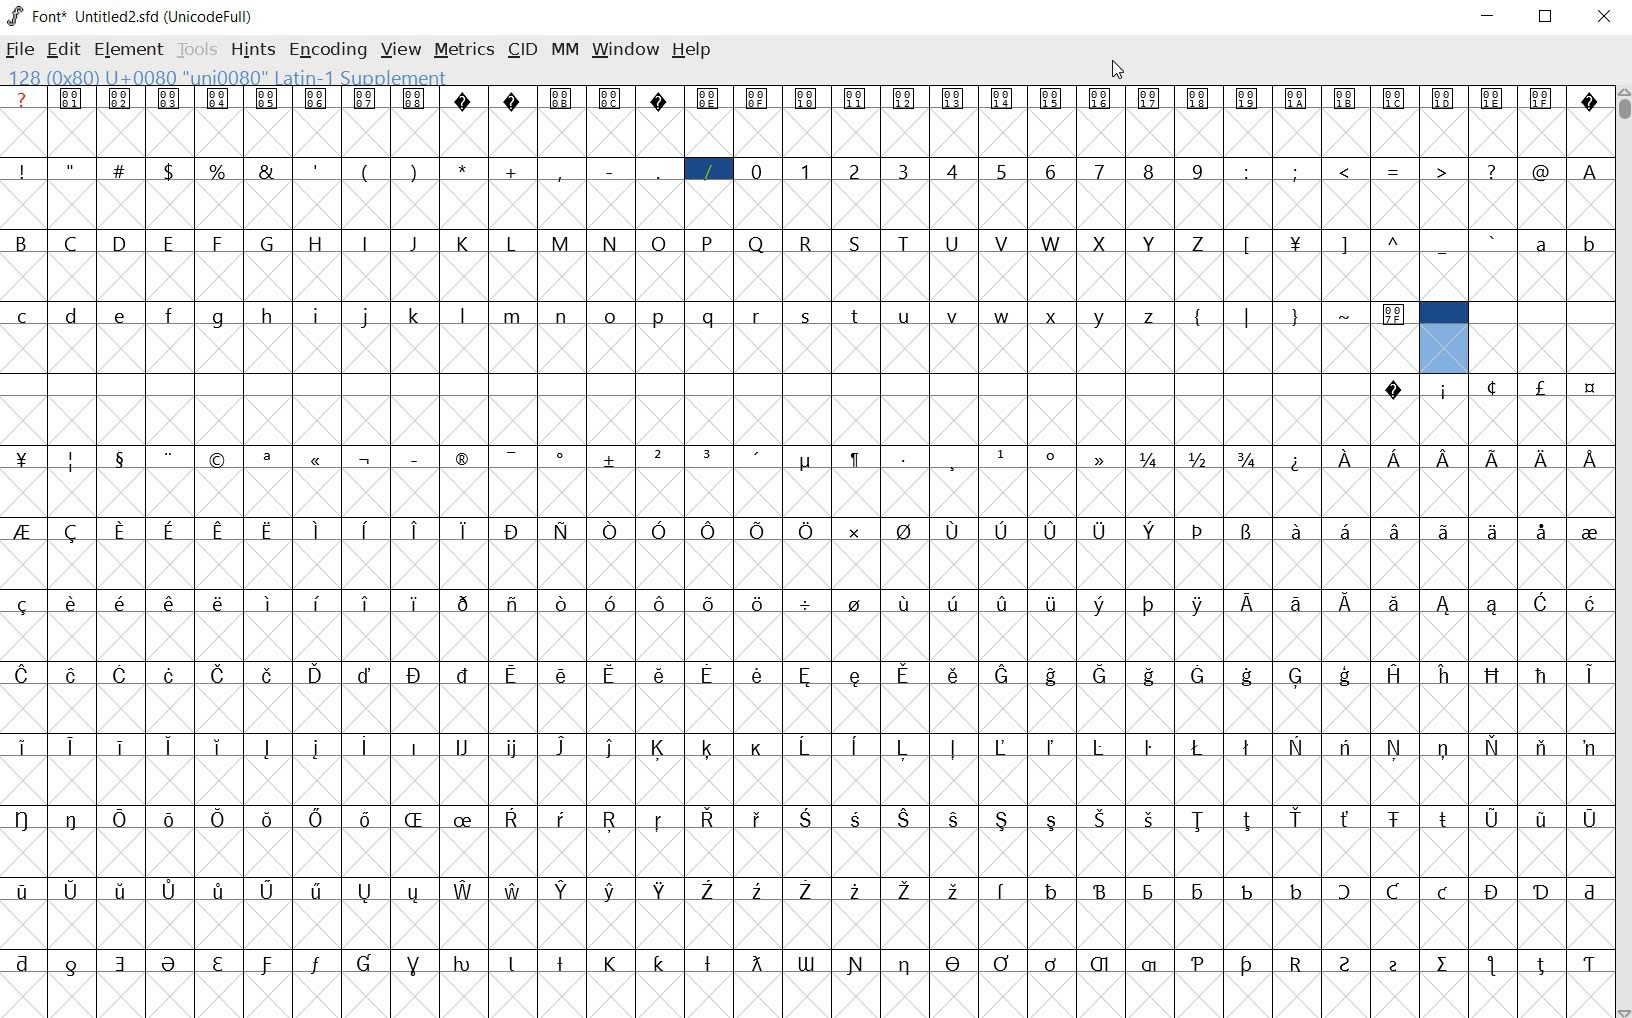 This screenshot has width=1632, height=1018. Describe the element at coordinates (74, 602) in the screenshot. I see `Symbol` at that location.